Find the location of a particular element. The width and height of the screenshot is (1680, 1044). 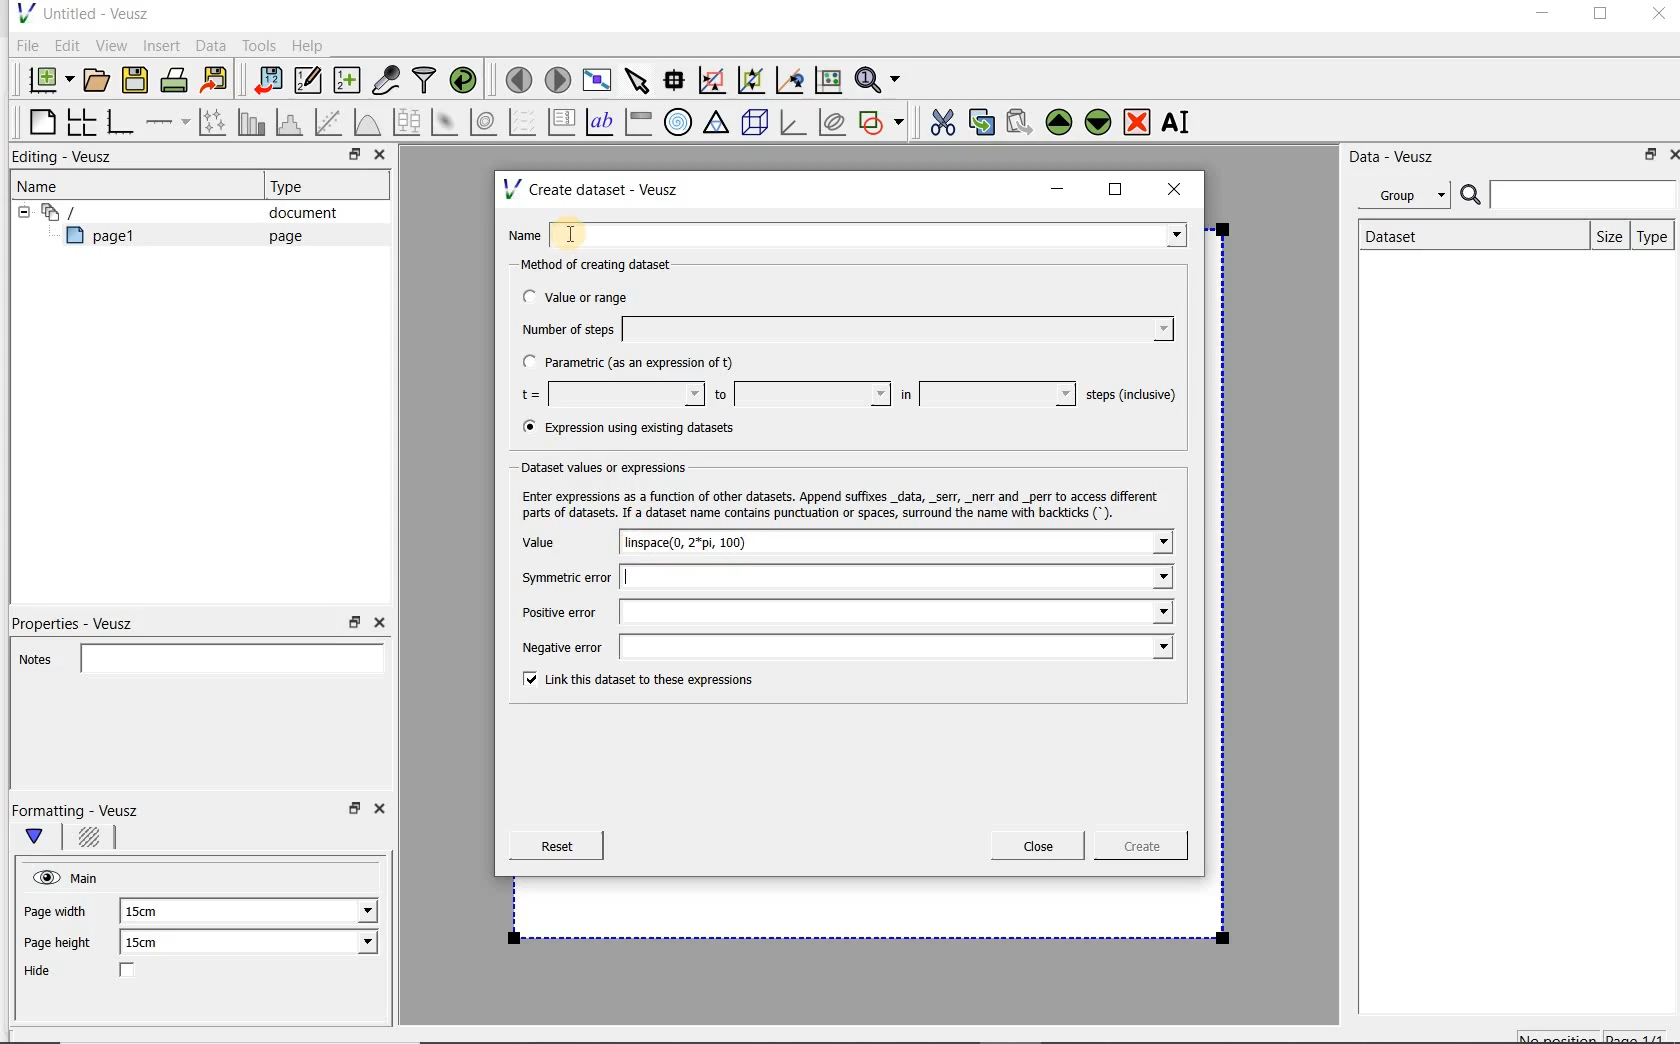

import data into Veusz is located at coordinates (266, 81).